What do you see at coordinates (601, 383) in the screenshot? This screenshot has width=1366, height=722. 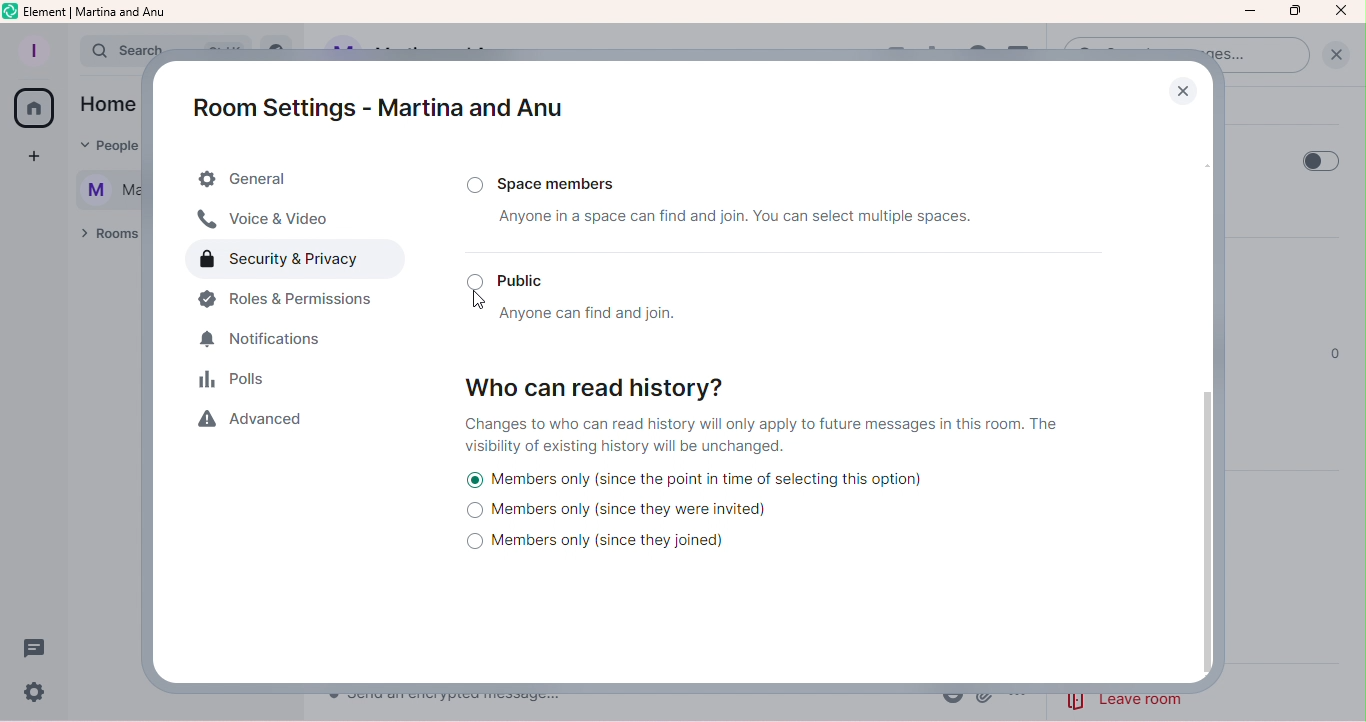 I see `Who can read history?` at bounding box center [601, 383].